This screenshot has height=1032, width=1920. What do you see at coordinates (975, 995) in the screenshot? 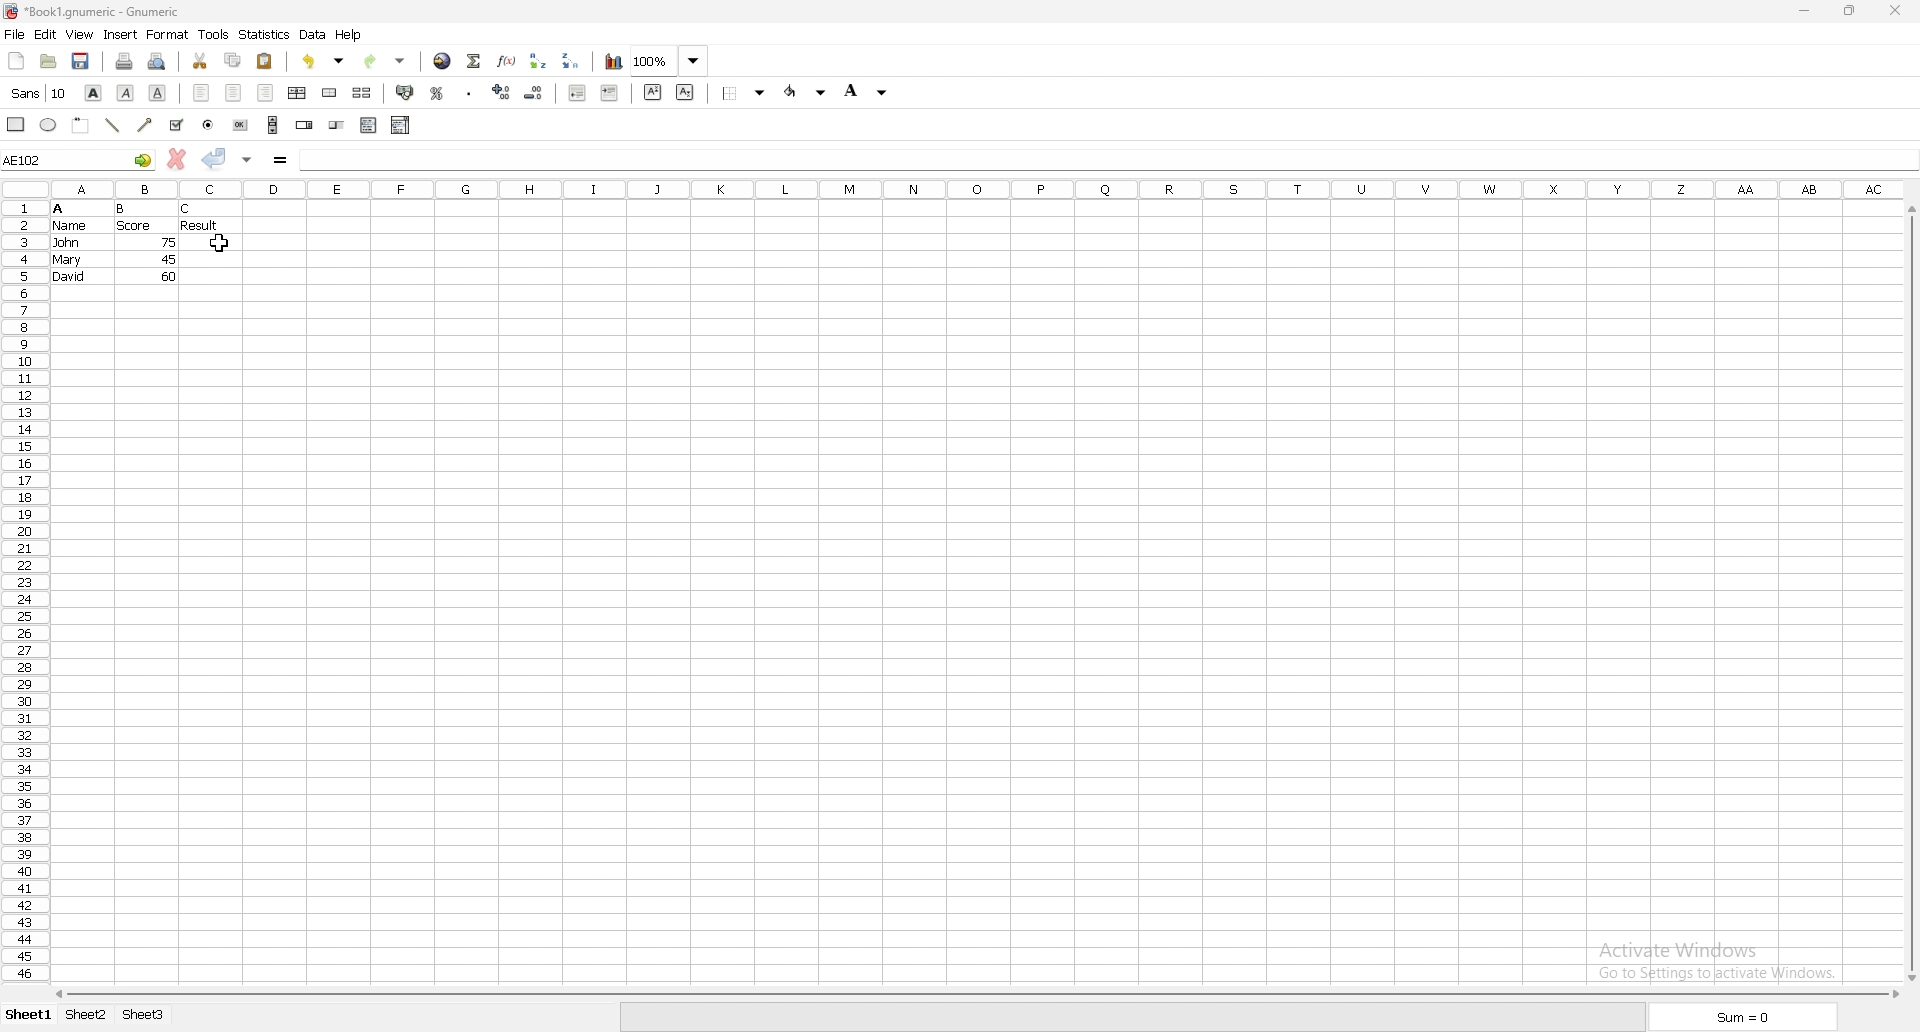
I see `scroll bar` at bounding box center [975, 995].